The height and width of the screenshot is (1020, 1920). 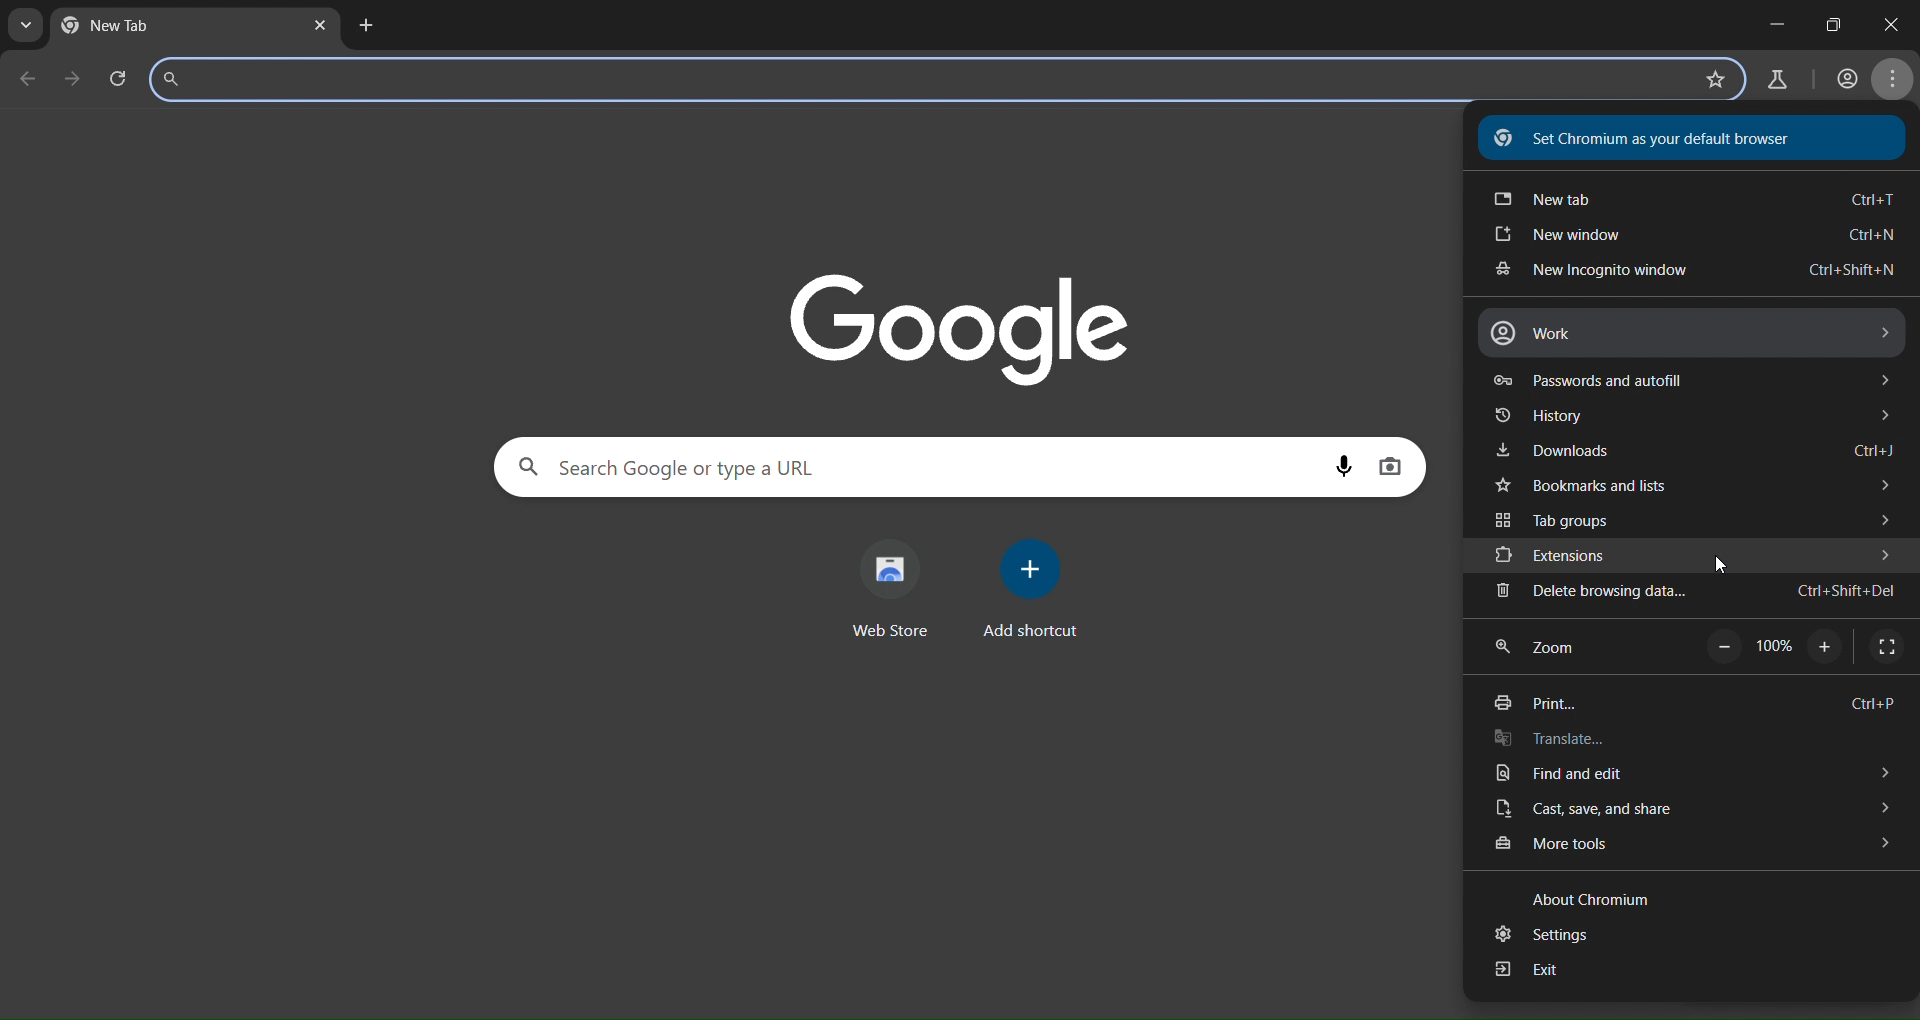 What do you see at coordinates (119, 78) in the screenshot?
I see `reload page` at bounding box center [119, 78].